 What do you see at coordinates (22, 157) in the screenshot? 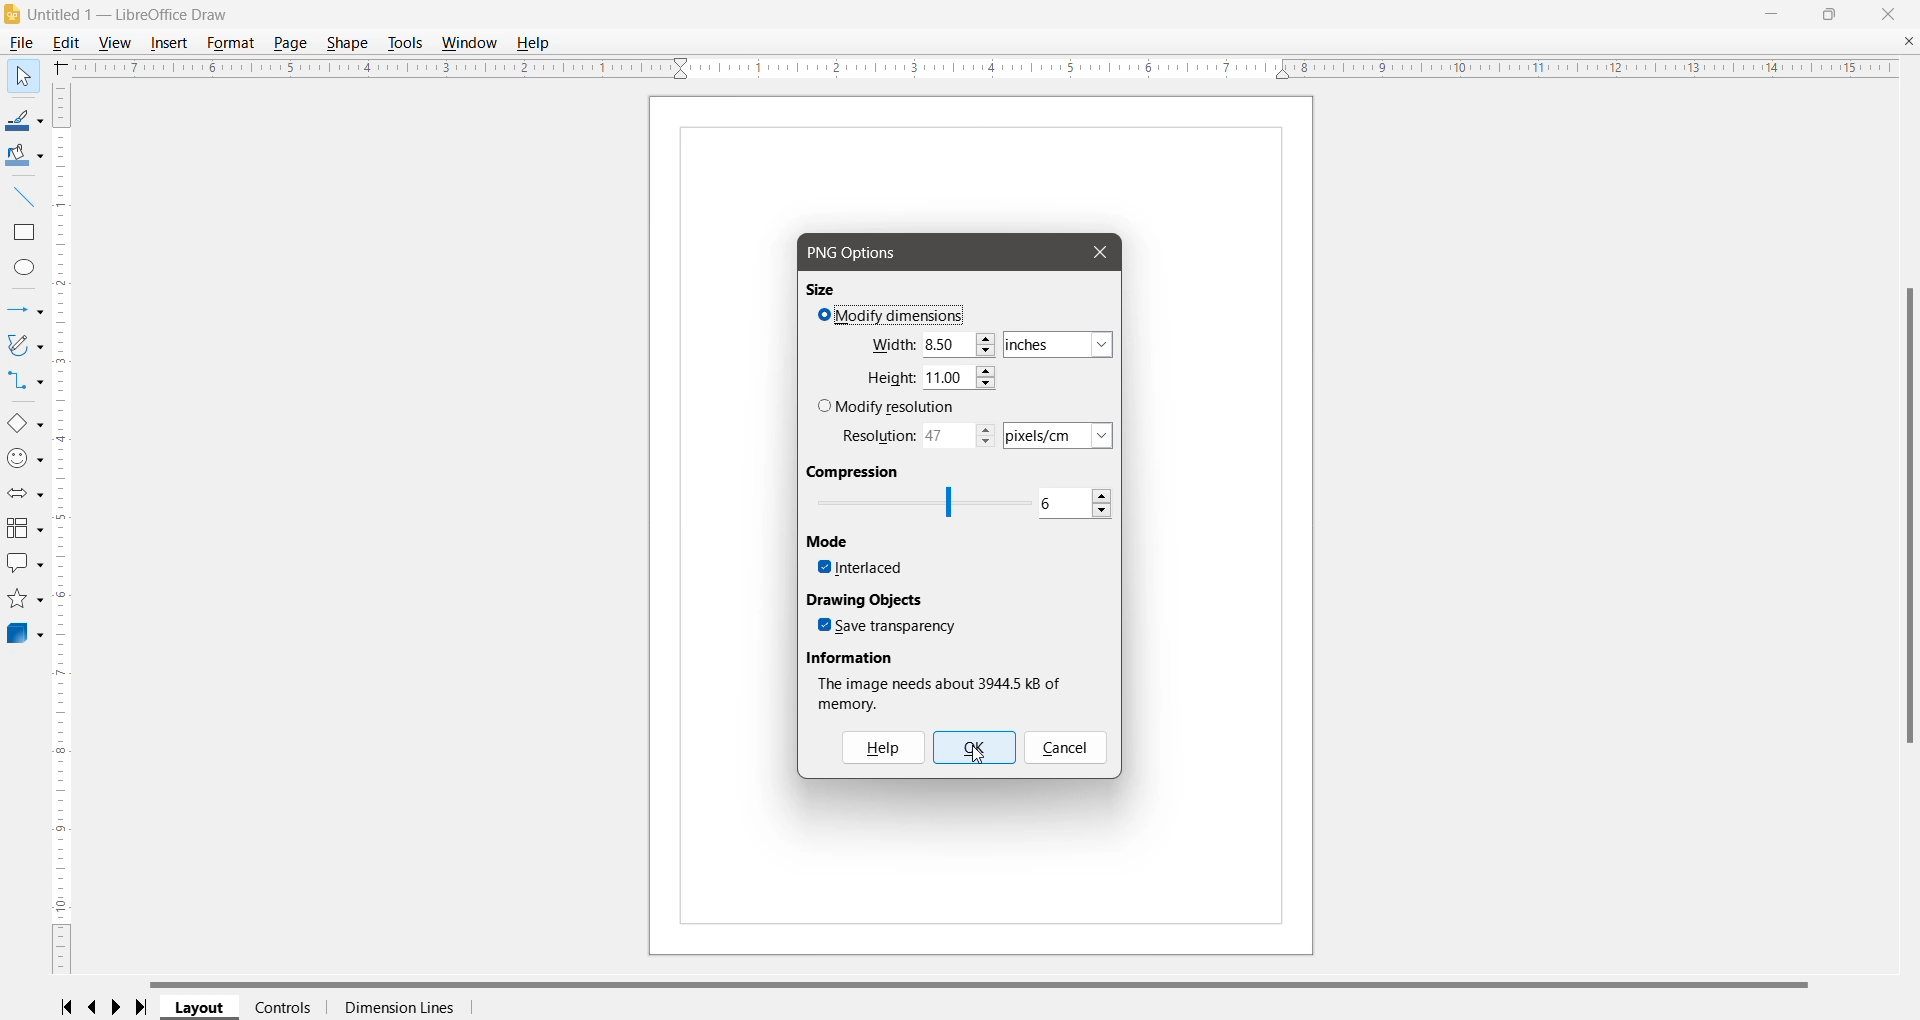
I see `Fill Color` at bounding box center [22, 157].